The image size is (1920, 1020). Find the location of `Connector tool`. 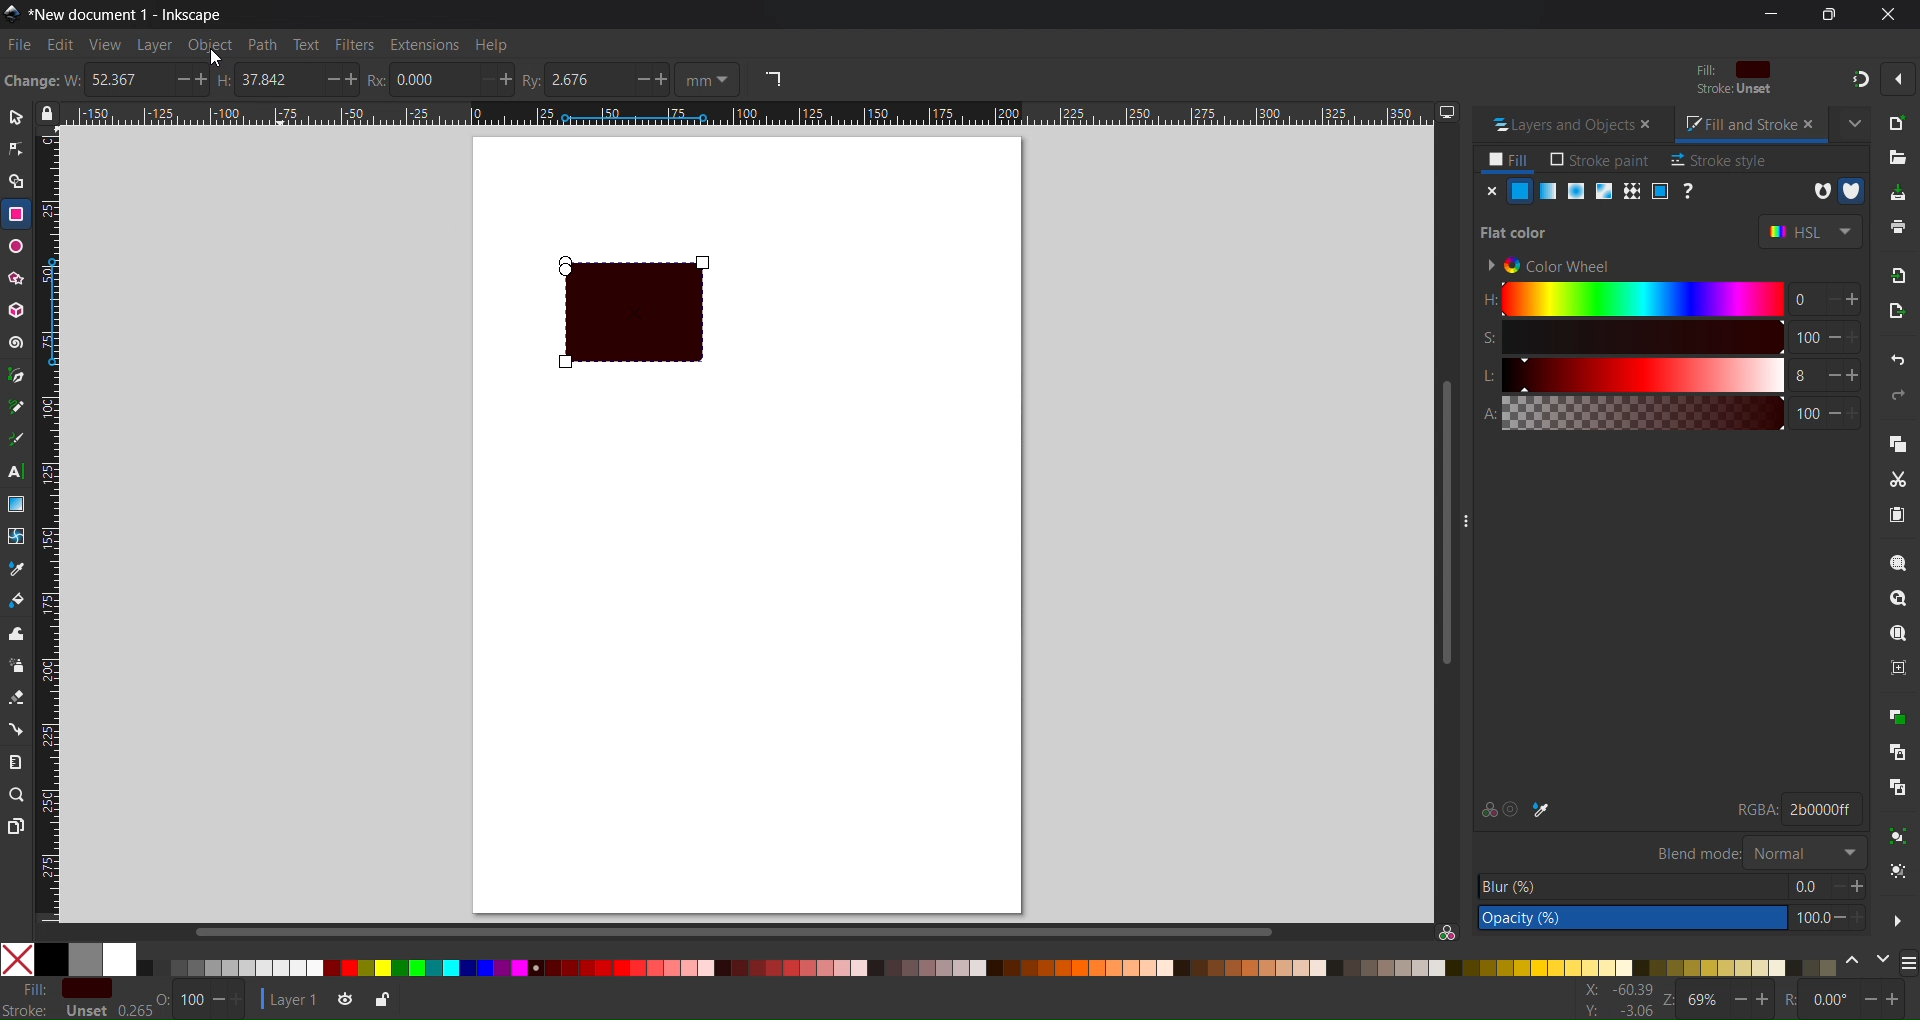

Connector tool is located at coordinates (16, 728).